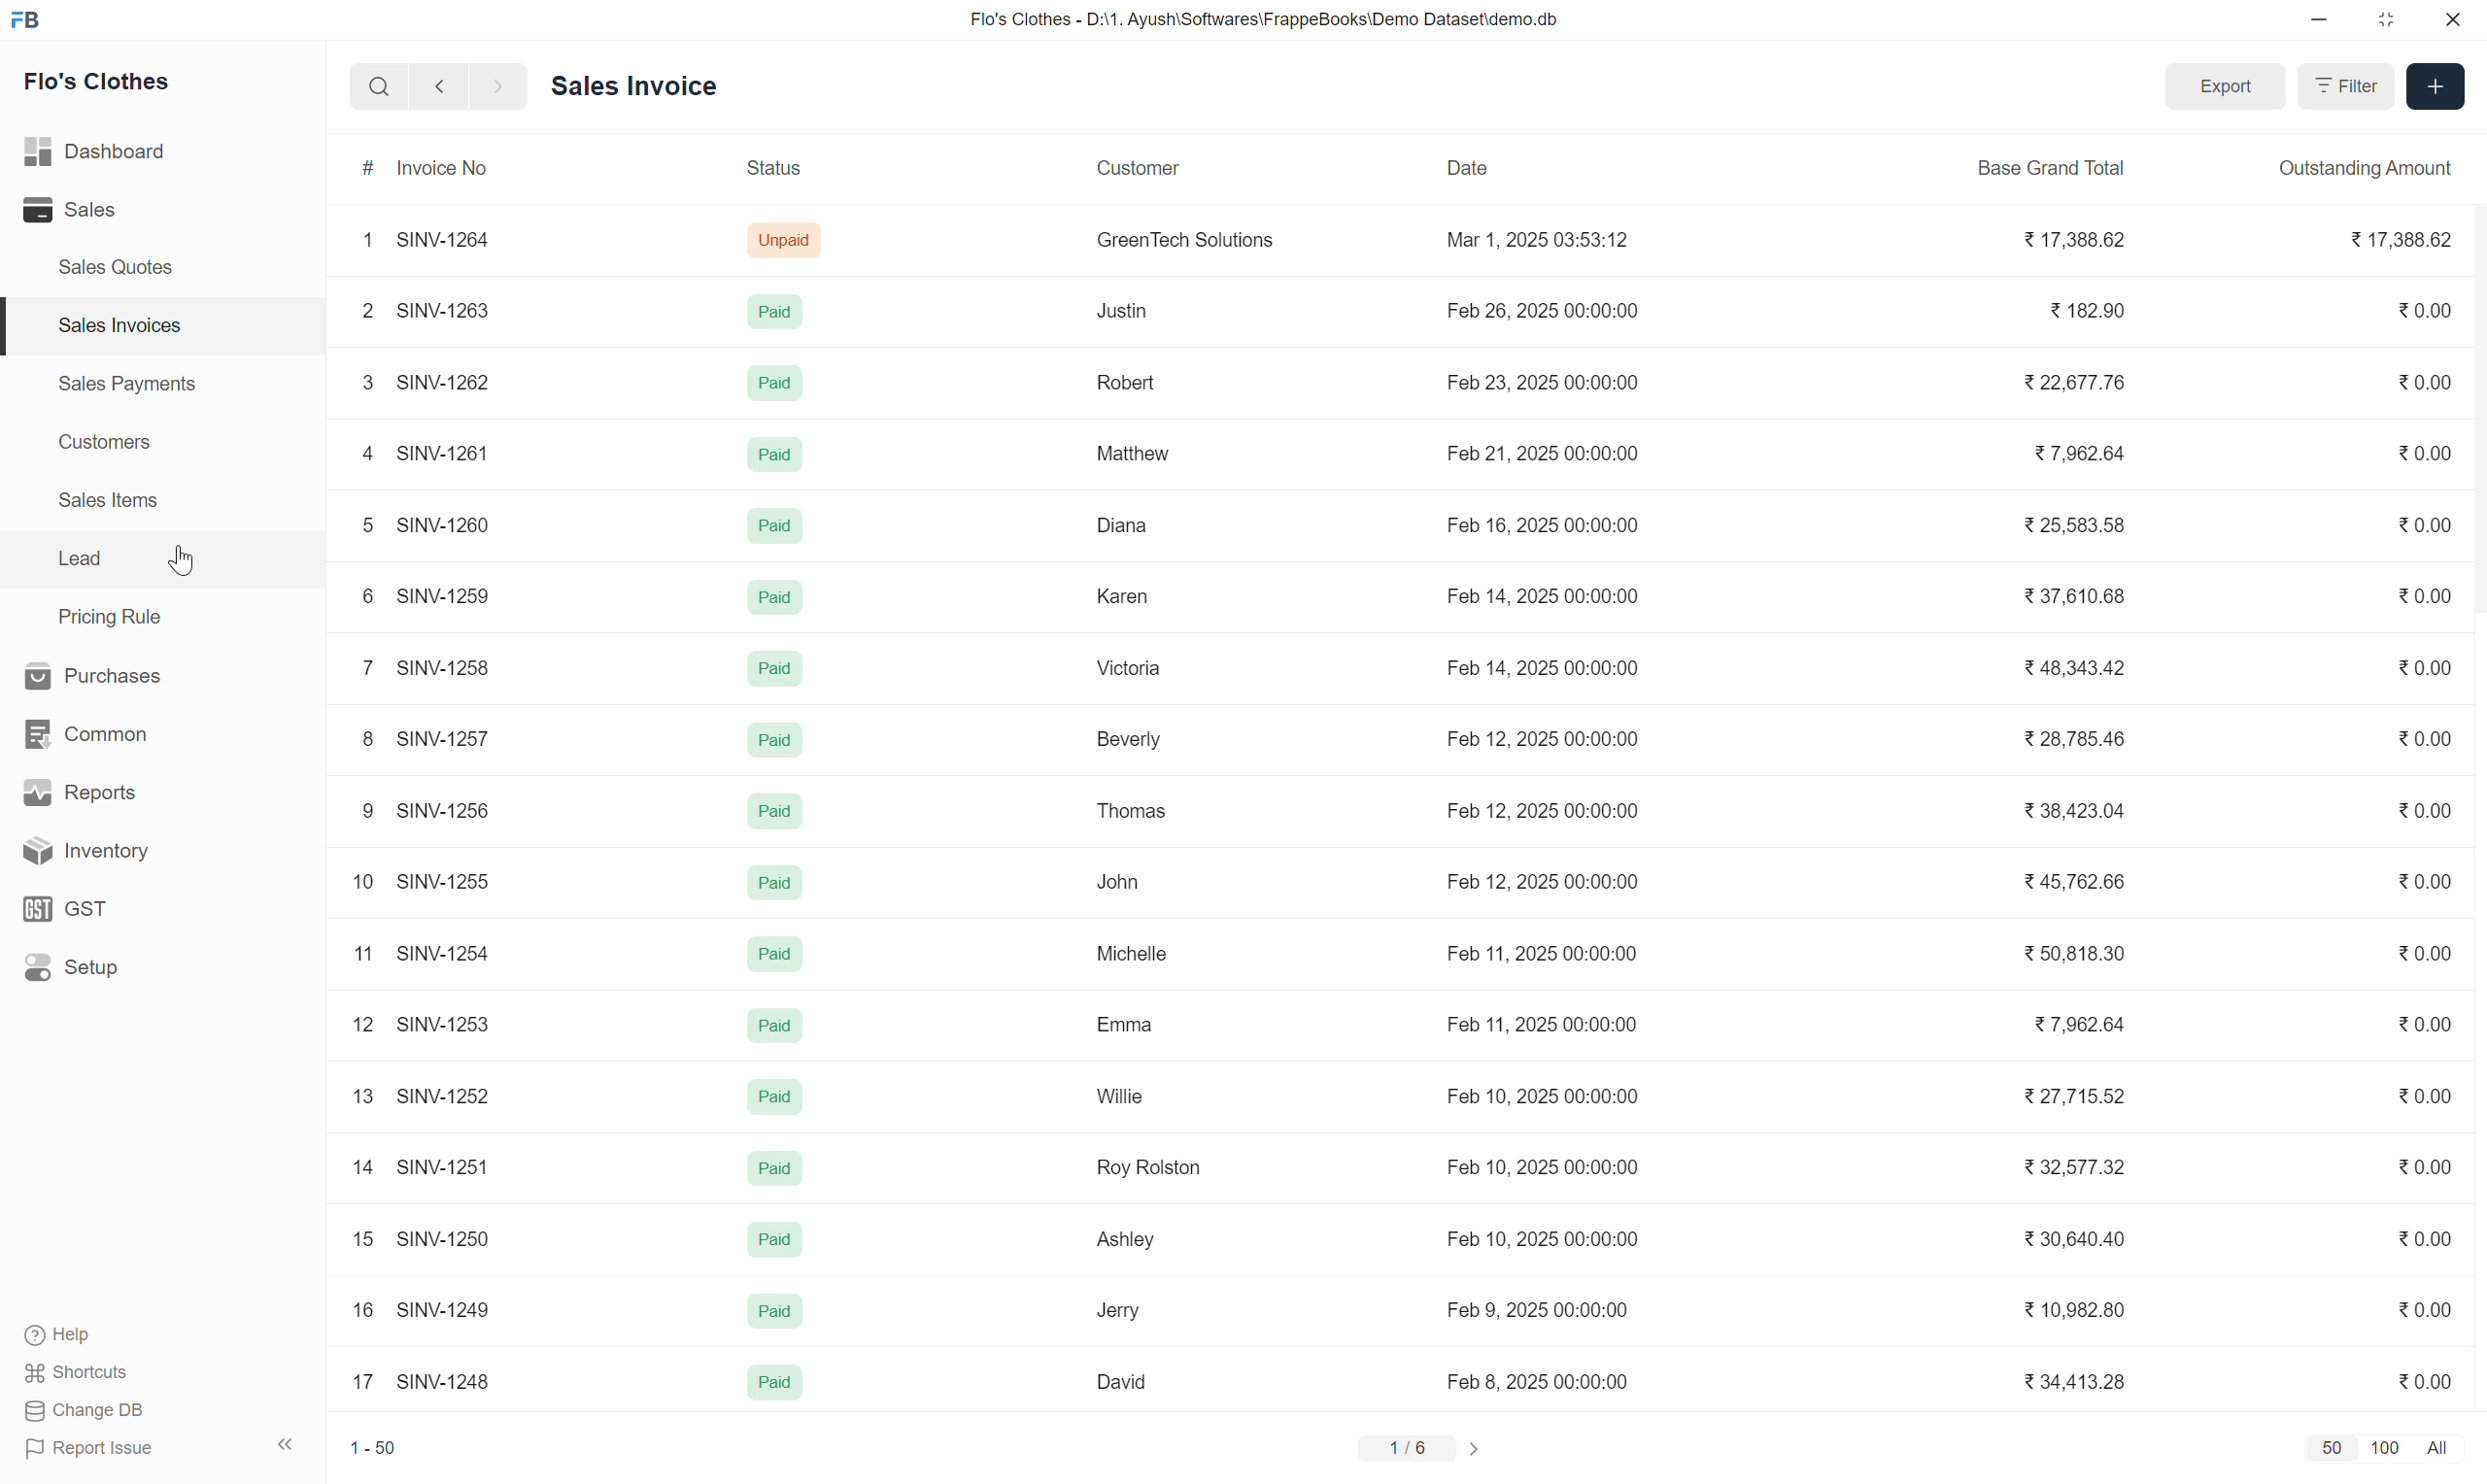 The image size is (2487, 1484). I want to click on 17,388.62, so click(2393, 241).